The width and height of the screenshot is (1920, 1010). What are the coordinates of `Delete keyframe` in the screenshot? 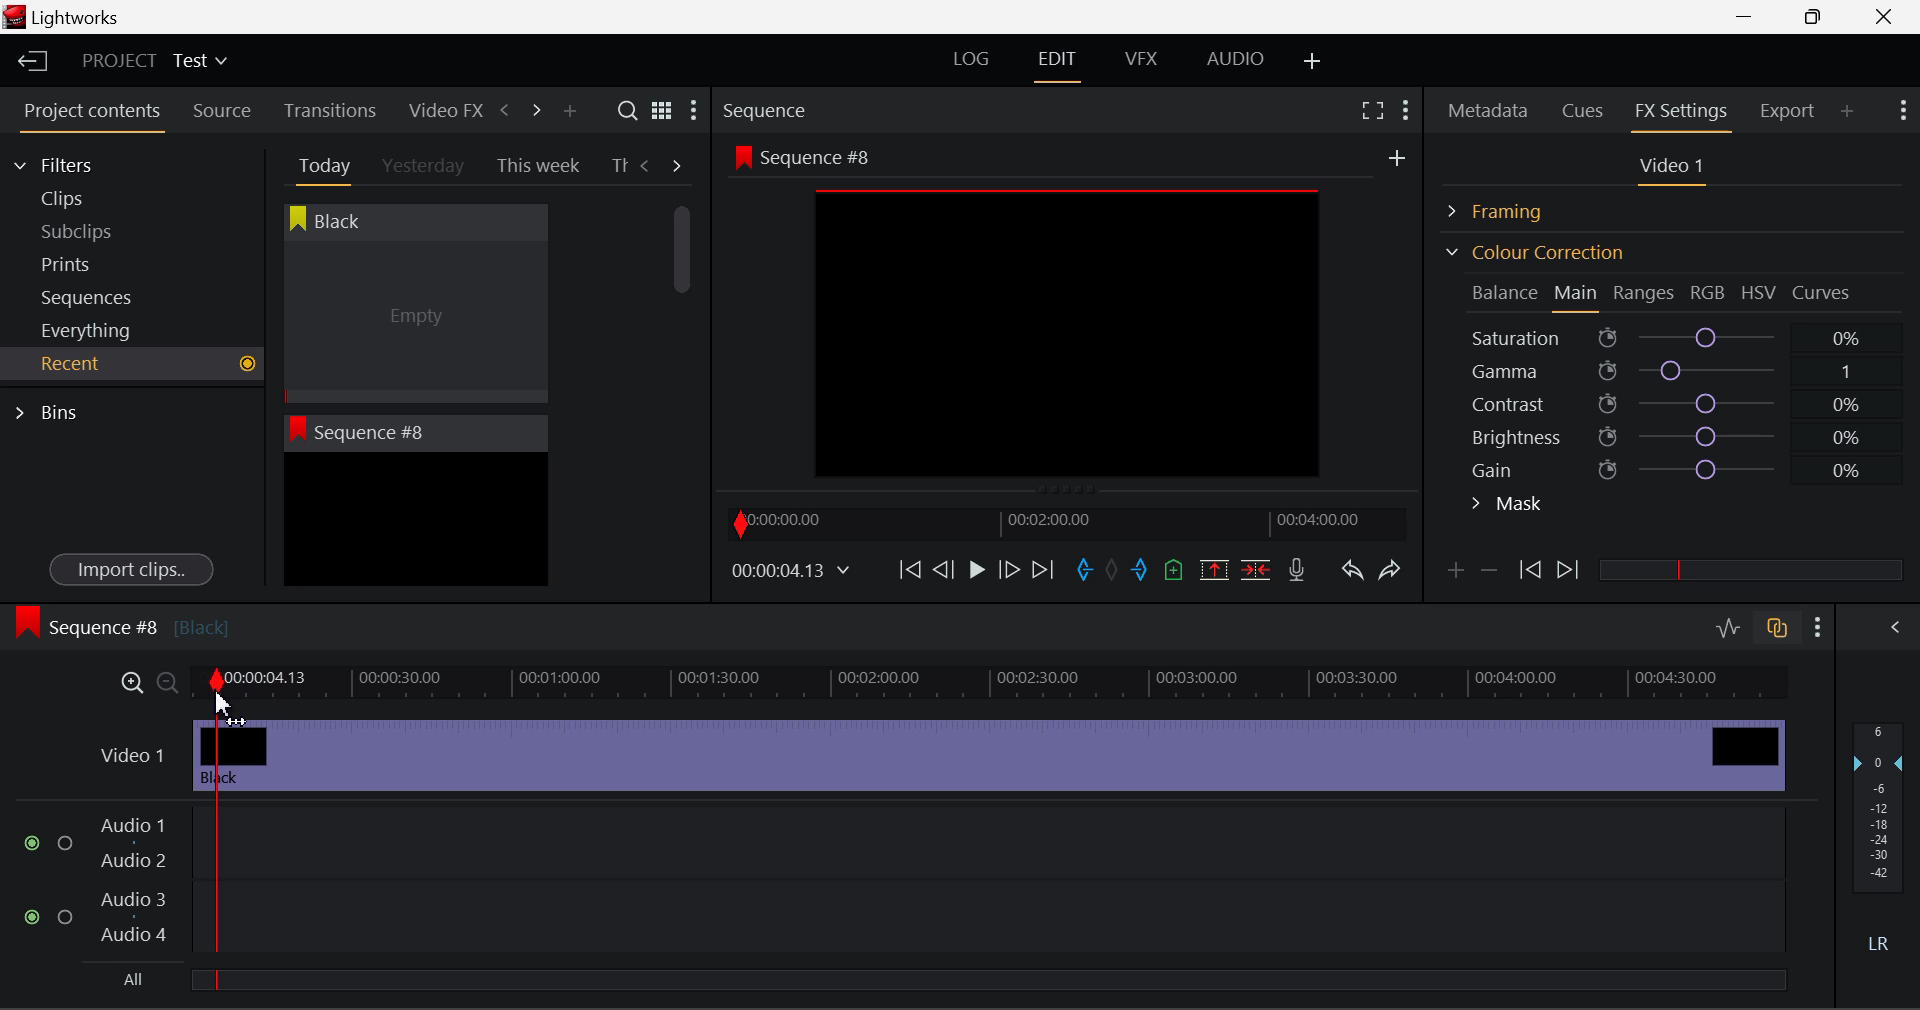 It's located at (1489, 574).